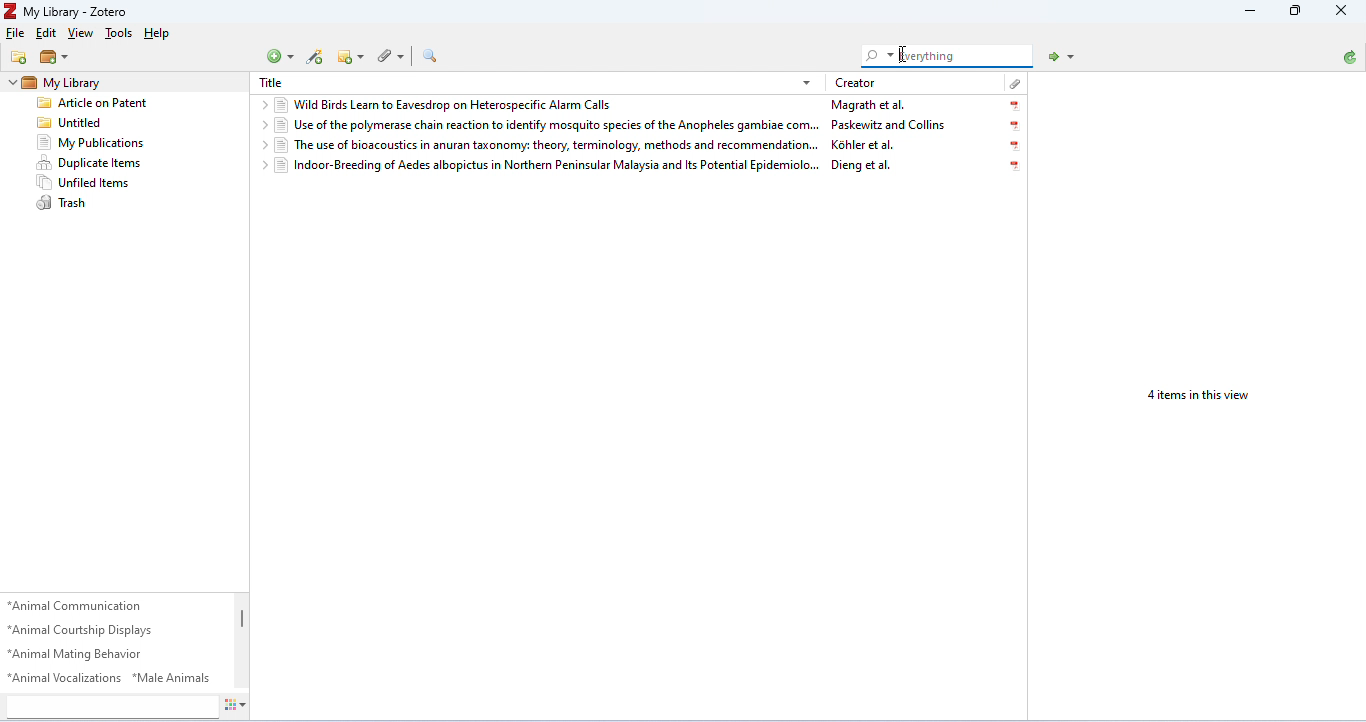 The width and height of the screenshot is (1366, 722). What do you see at coordinates (948, 56) in the screenshot?
I see `Search Everything` at bounding box center [948, 56].